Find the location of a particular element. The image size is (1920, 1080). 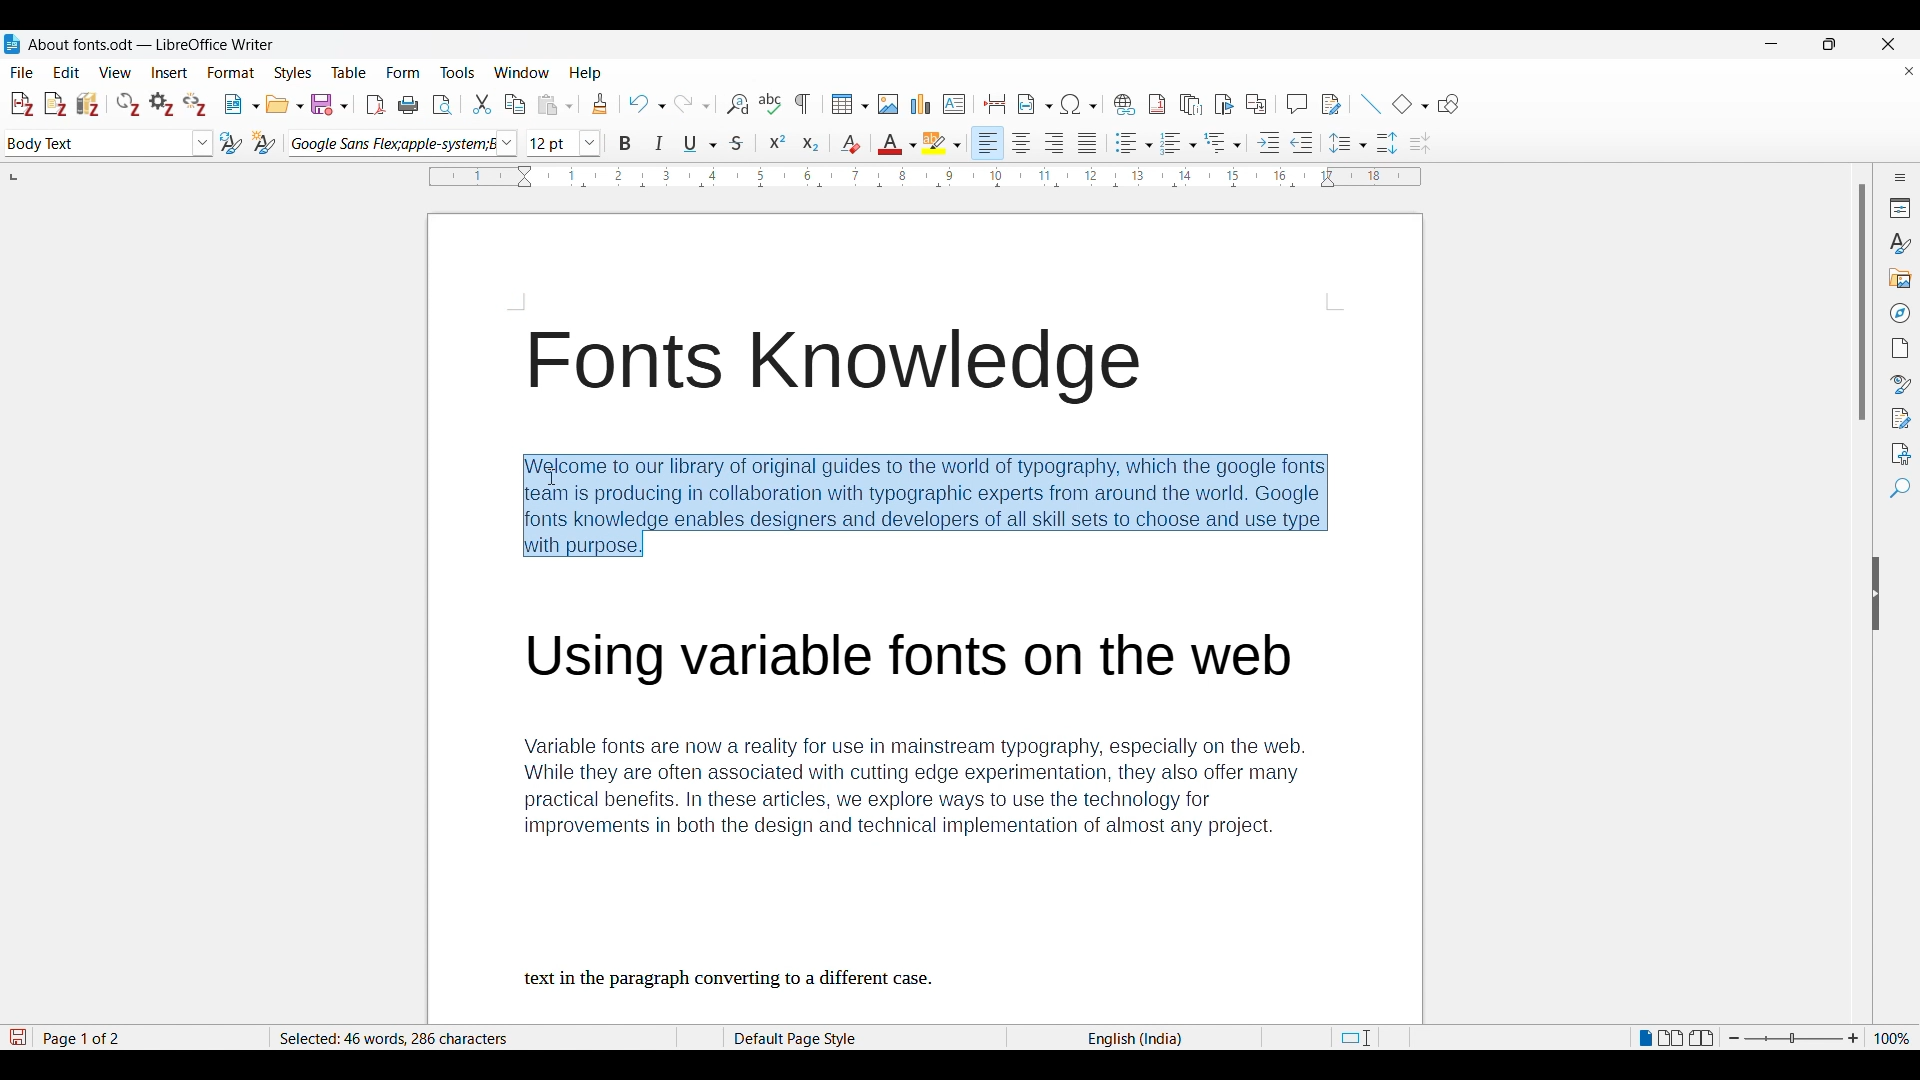

Paragraph alignment options is located at coordinates (1036, 143).